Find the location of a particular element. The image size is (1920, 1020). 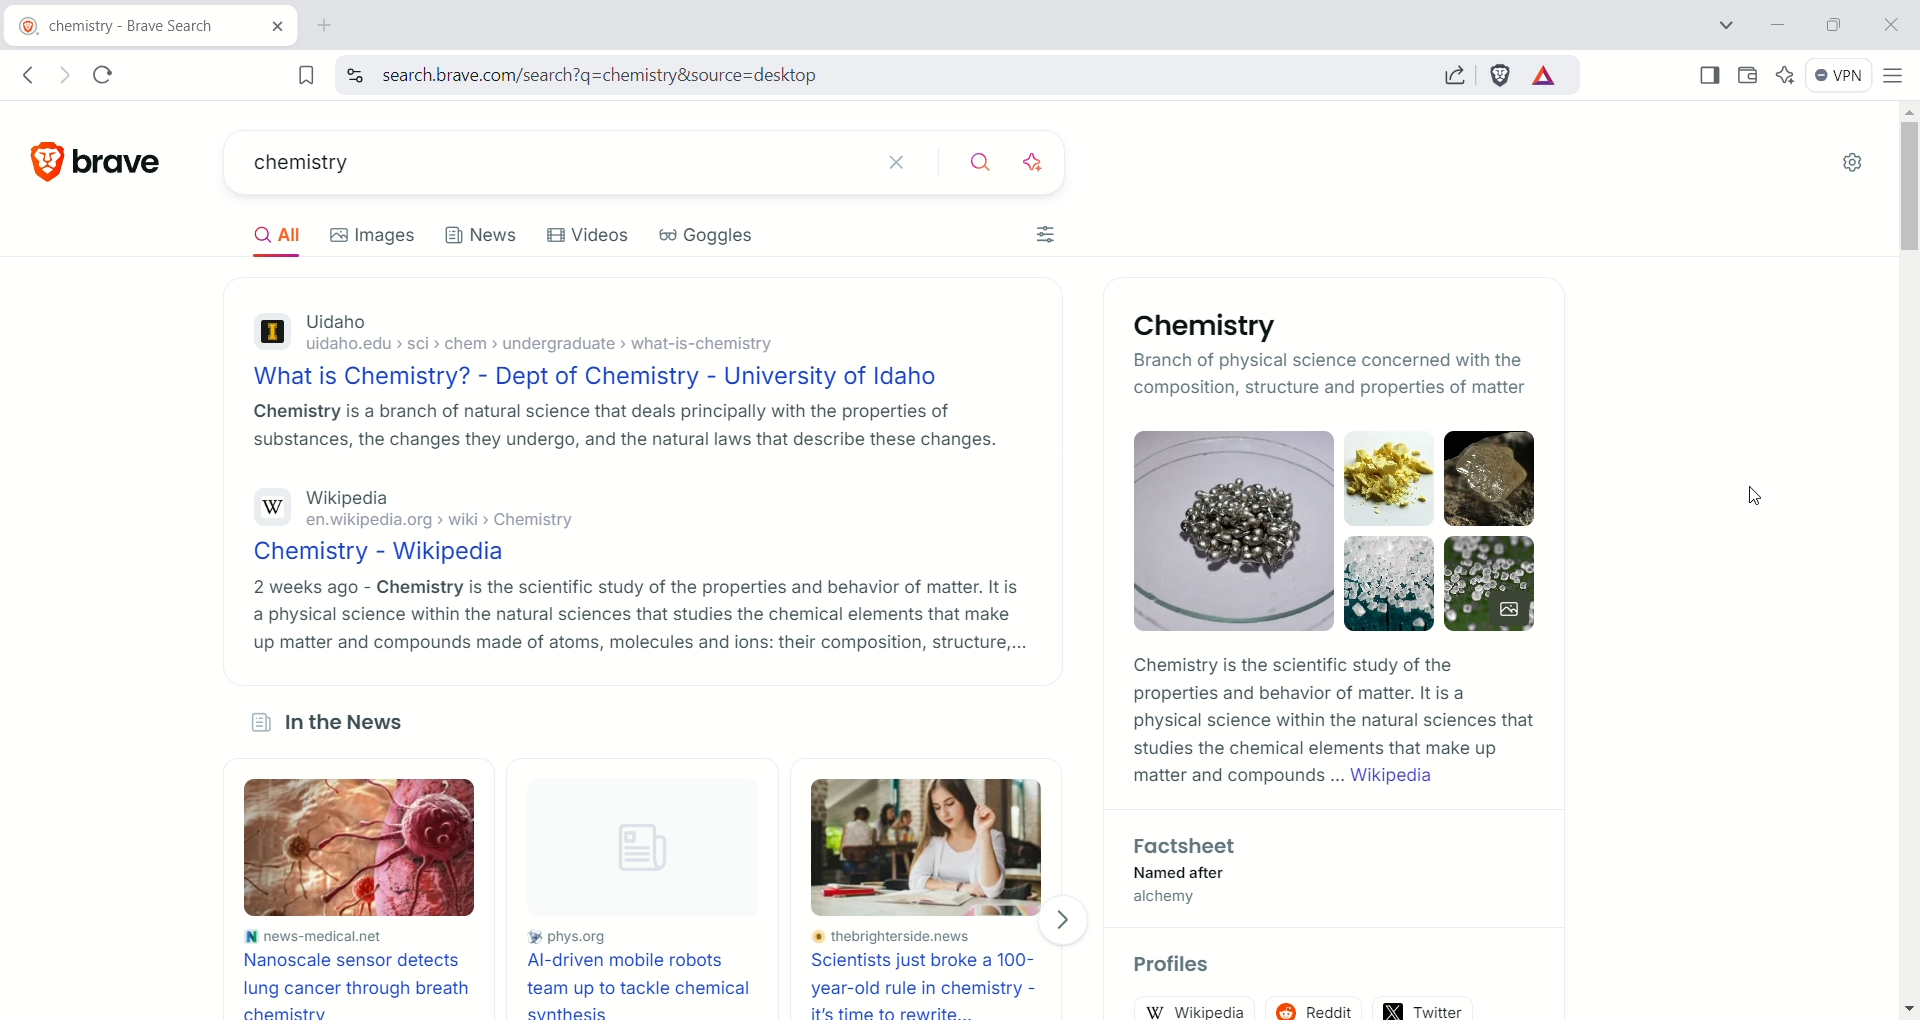

customize and control Brave is located at coordinates (1894, 74).